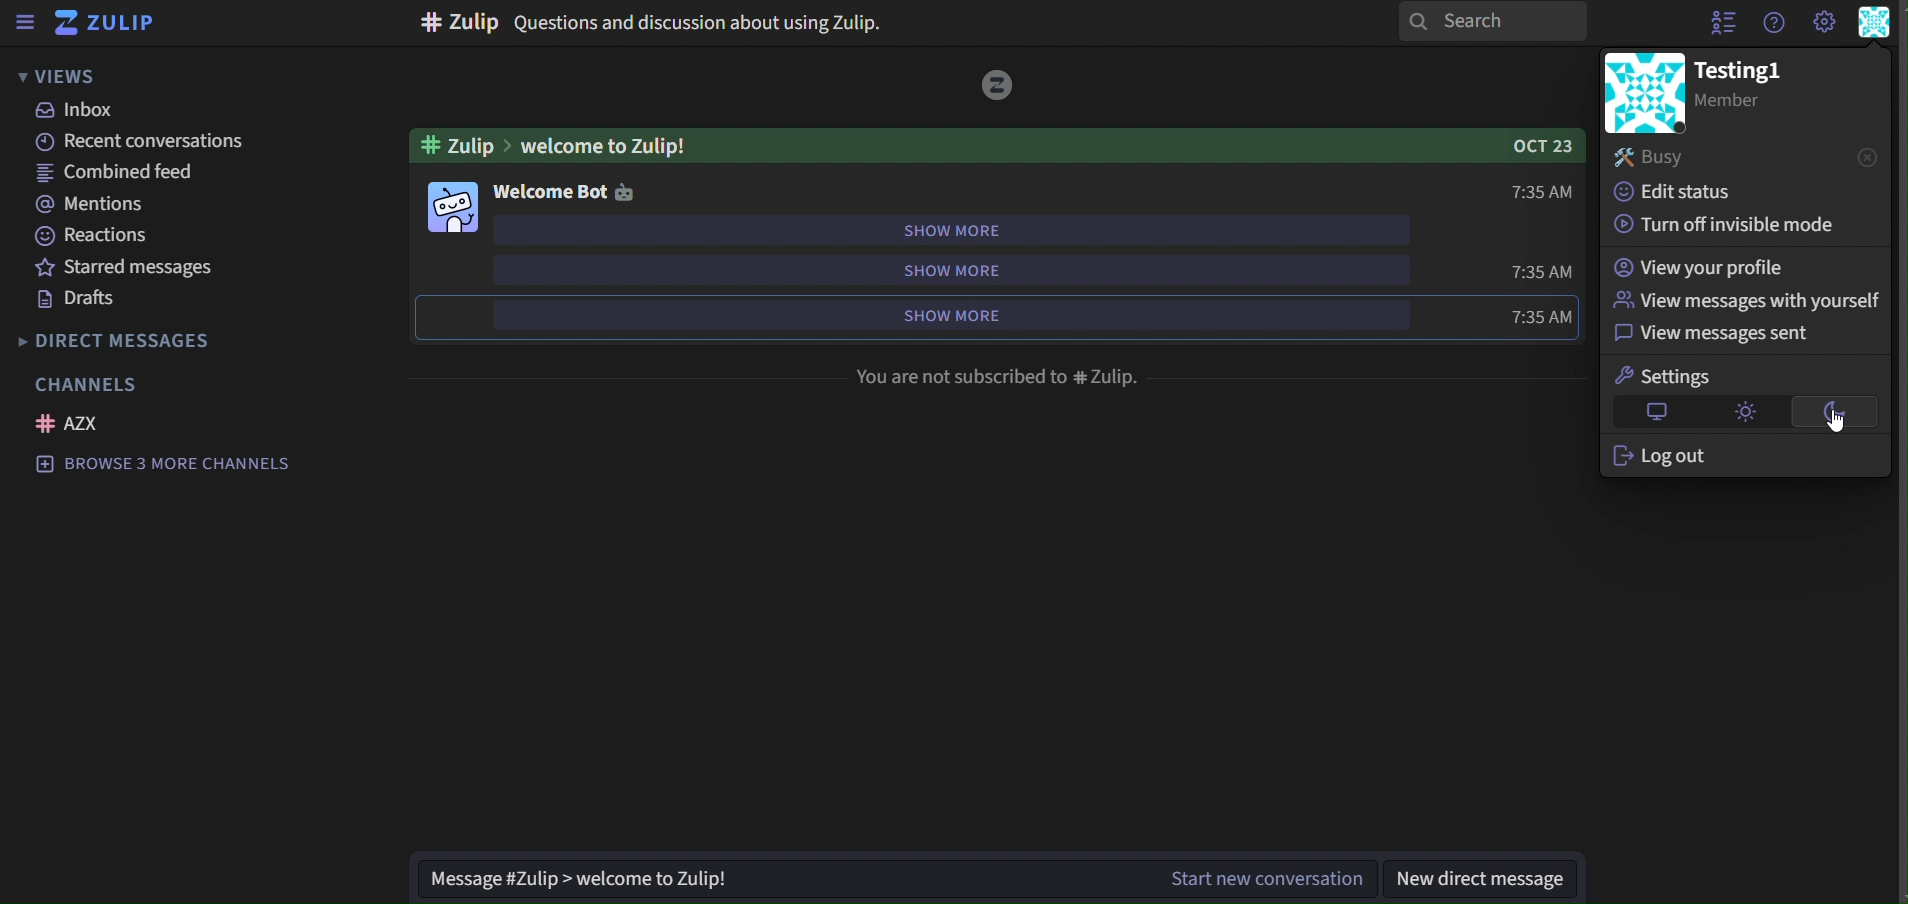  Describe the element at coordinates (1657, 411) in the screenshot. I see `default theme` at that location.